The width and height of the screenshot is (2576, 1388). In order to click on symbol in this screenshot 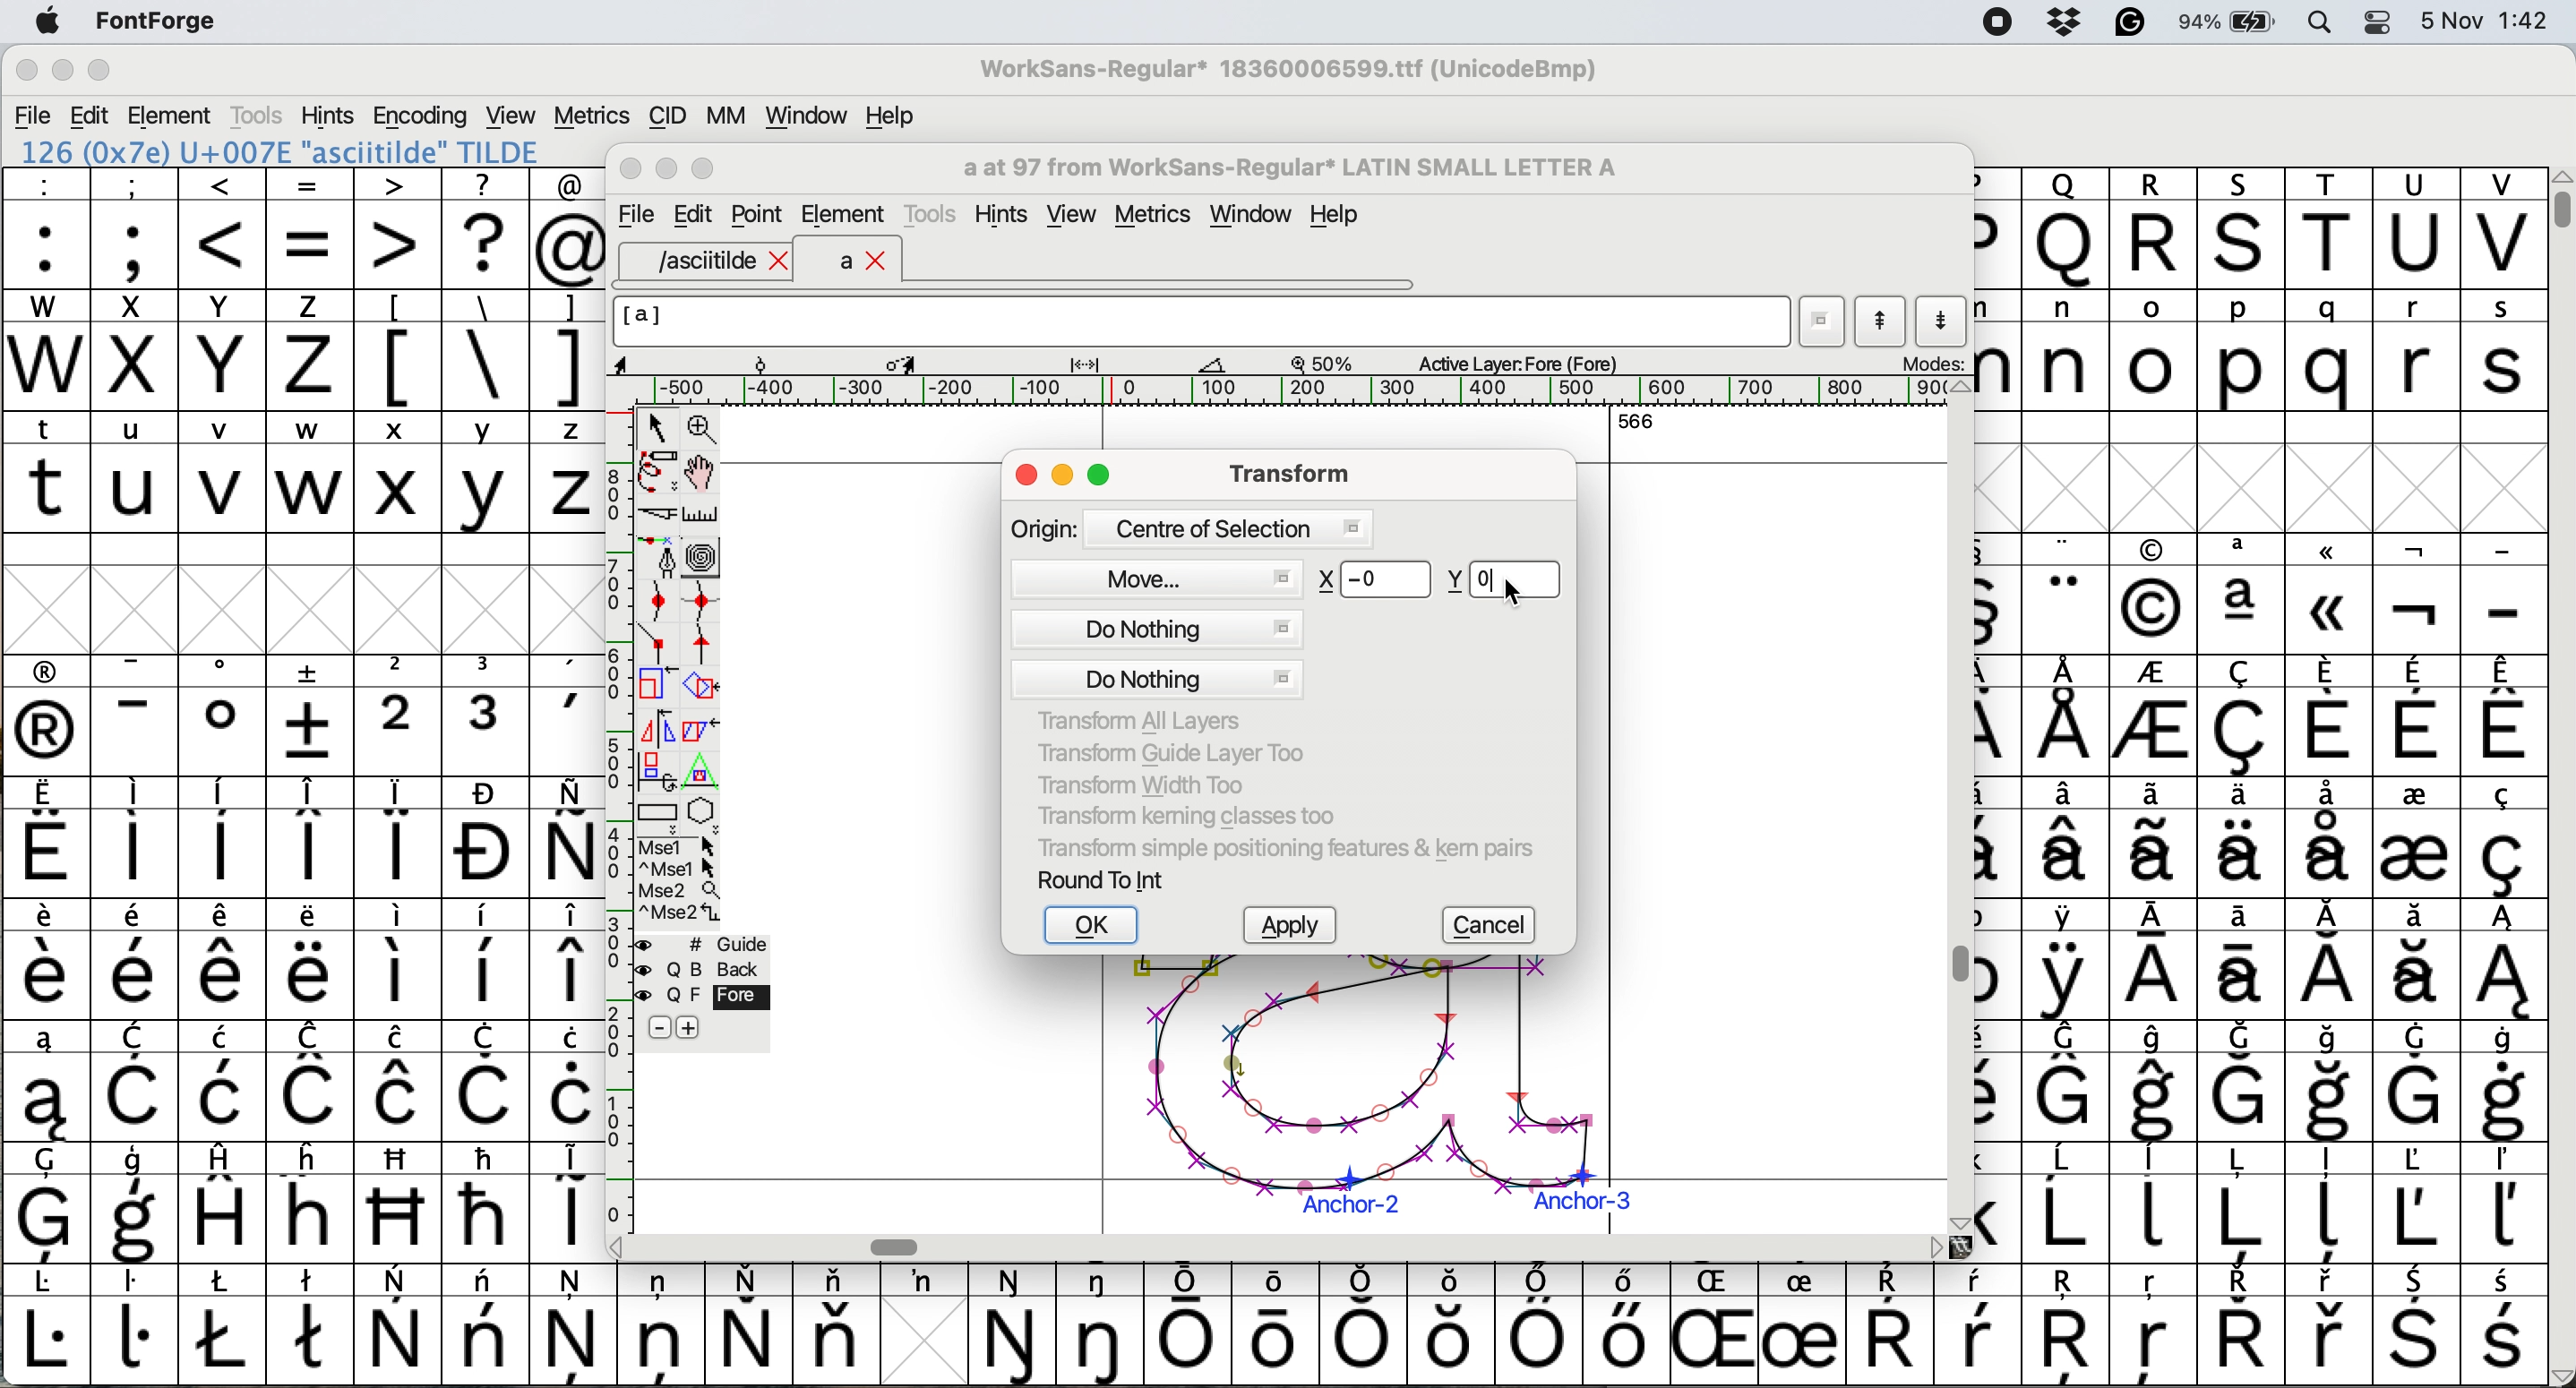, I will do `click(46, 960)`.